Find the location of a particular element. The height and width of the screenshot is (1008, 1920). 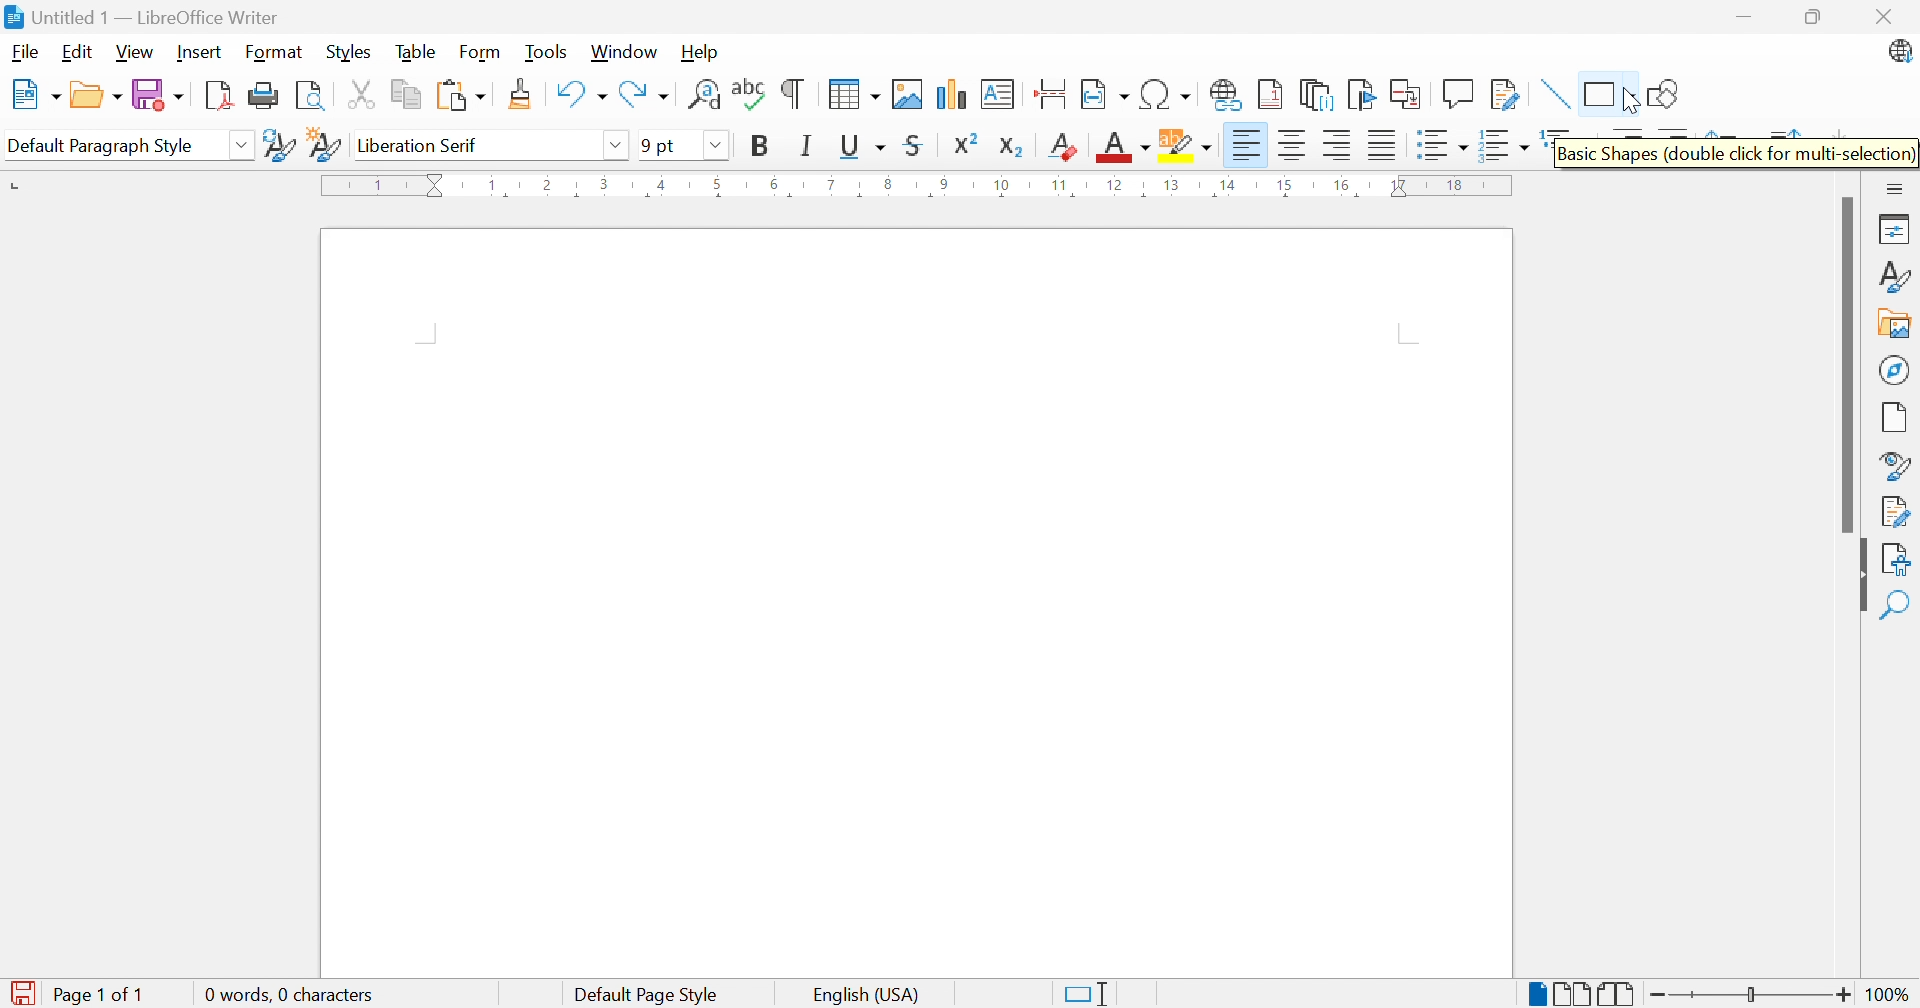

Drop down is located at coordinates (244, 147).